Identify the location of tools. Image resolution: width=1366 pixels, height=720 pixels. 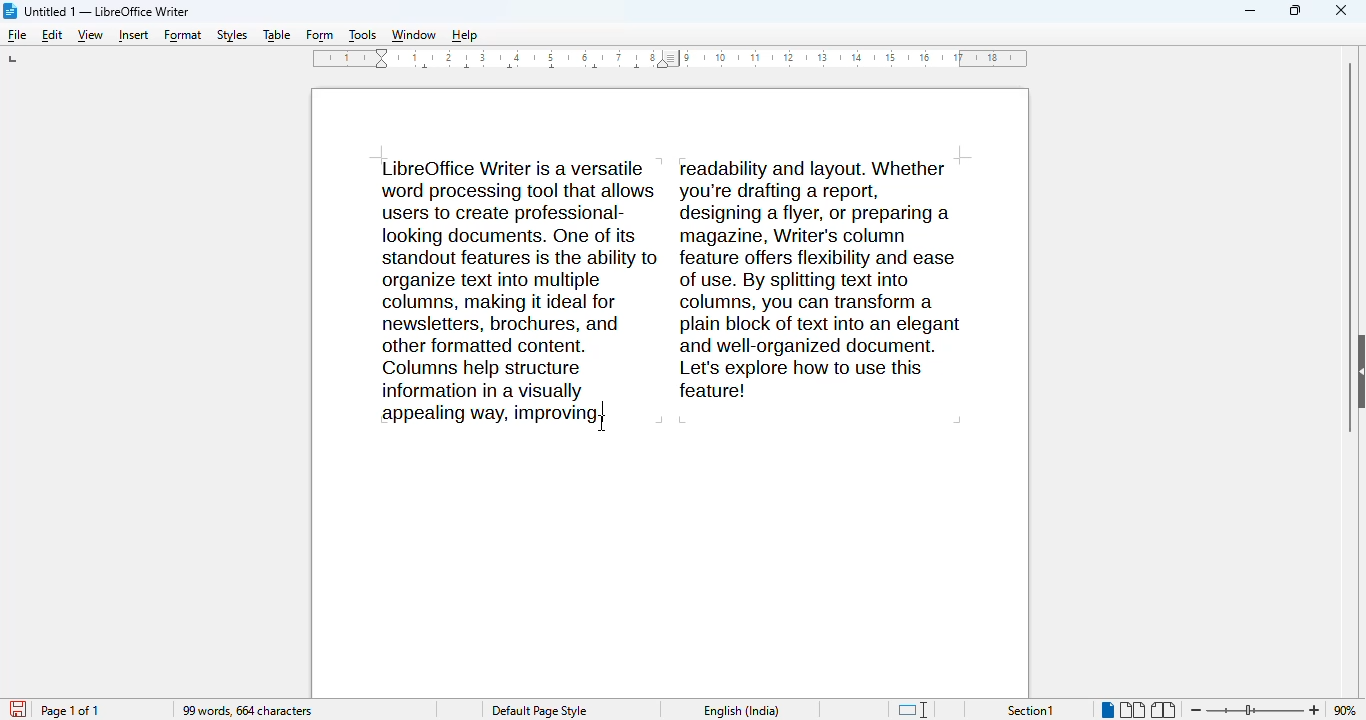
(362, 37).